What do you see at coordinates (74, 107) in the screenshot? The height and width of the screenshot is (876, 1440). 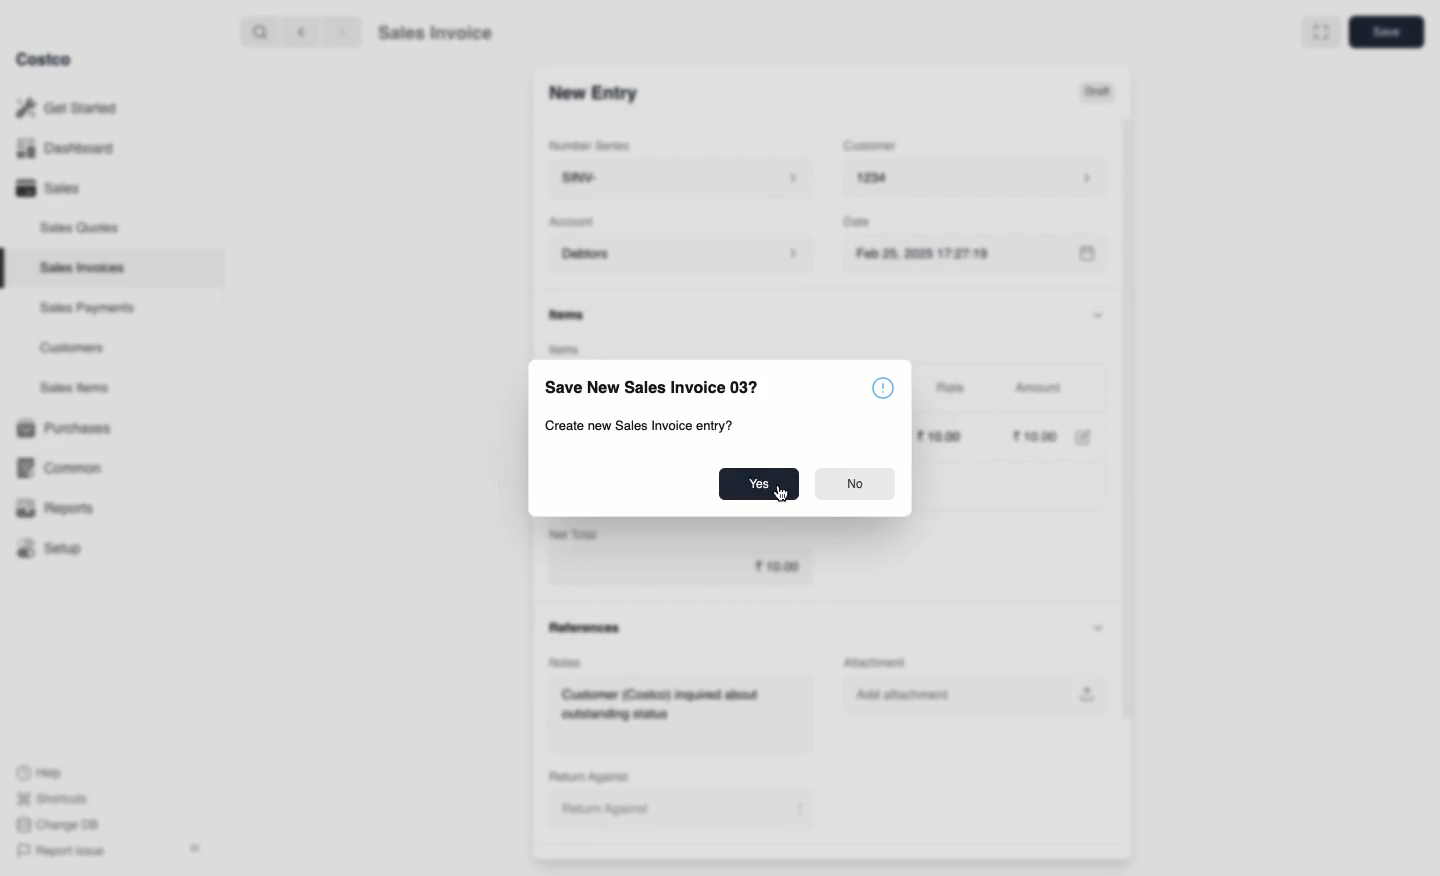 I see `Get Started` at bounding box center [74, 107].